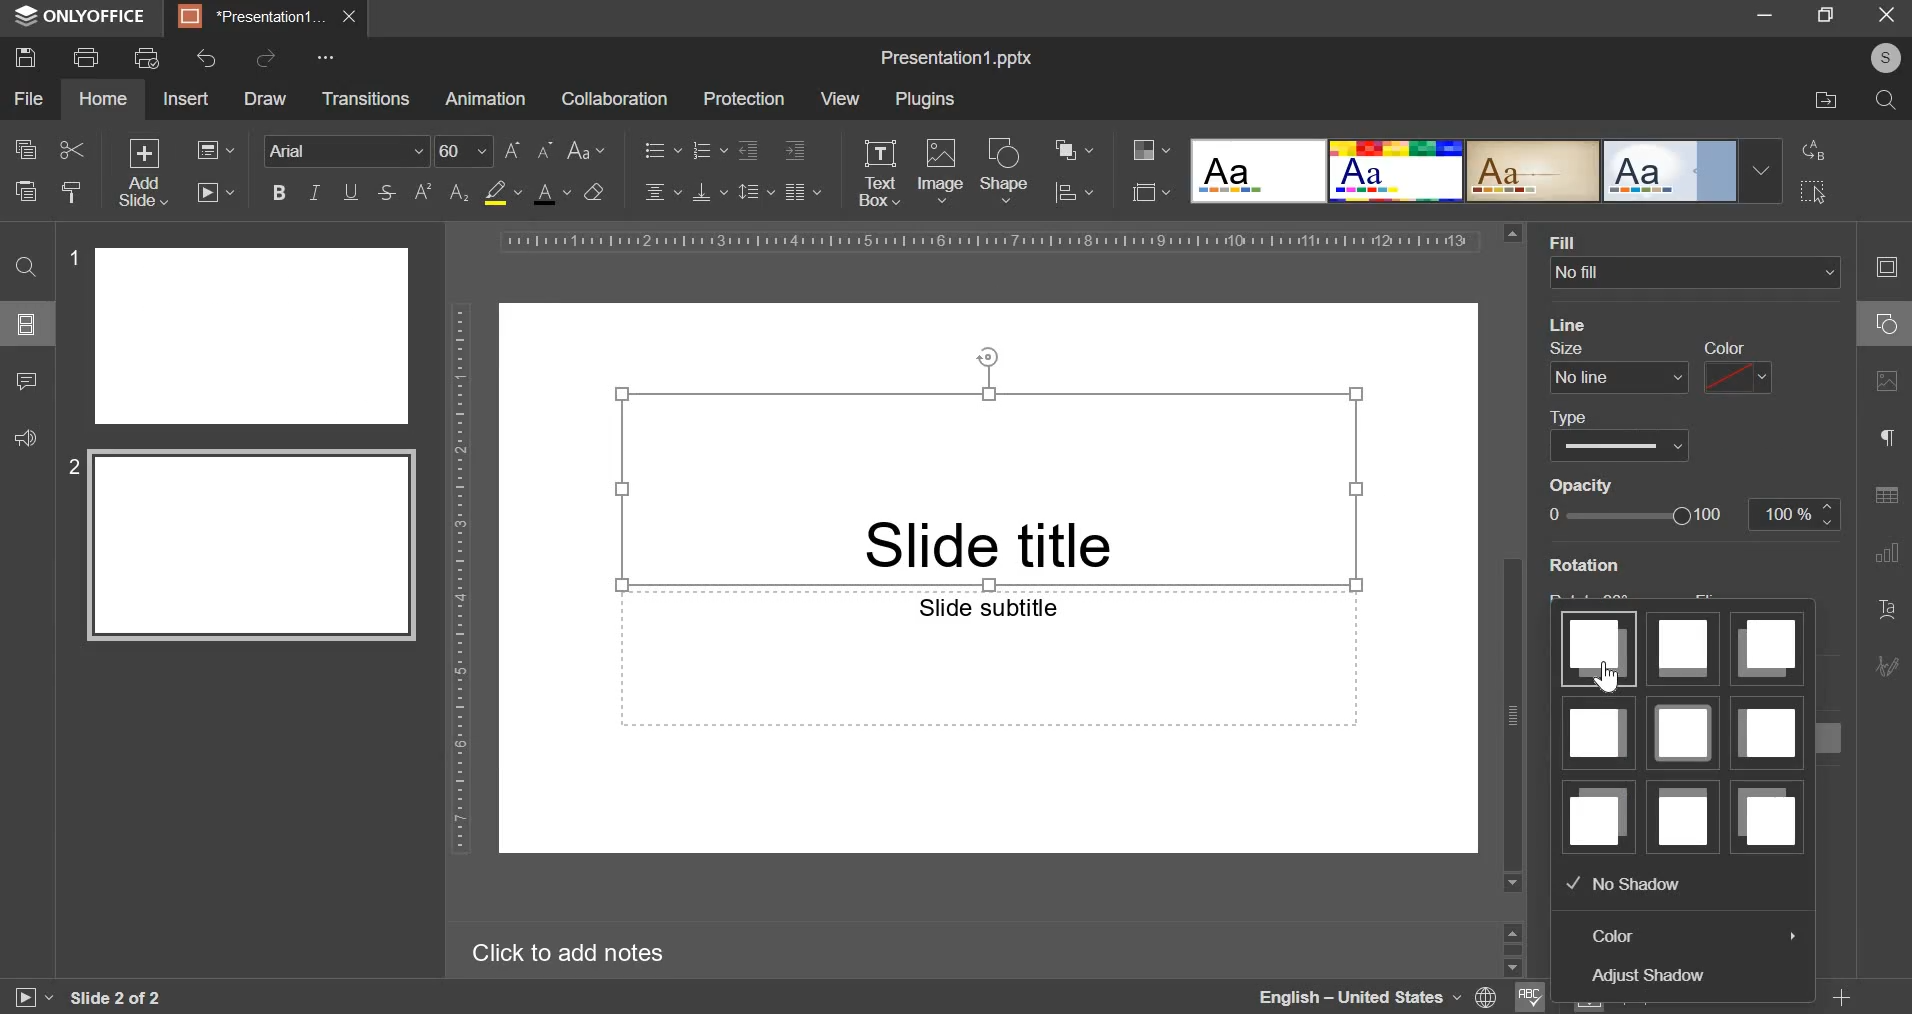 The width and height of the screenshot is (1912, 1014). I want to click on full screen, so click(1834, 16).